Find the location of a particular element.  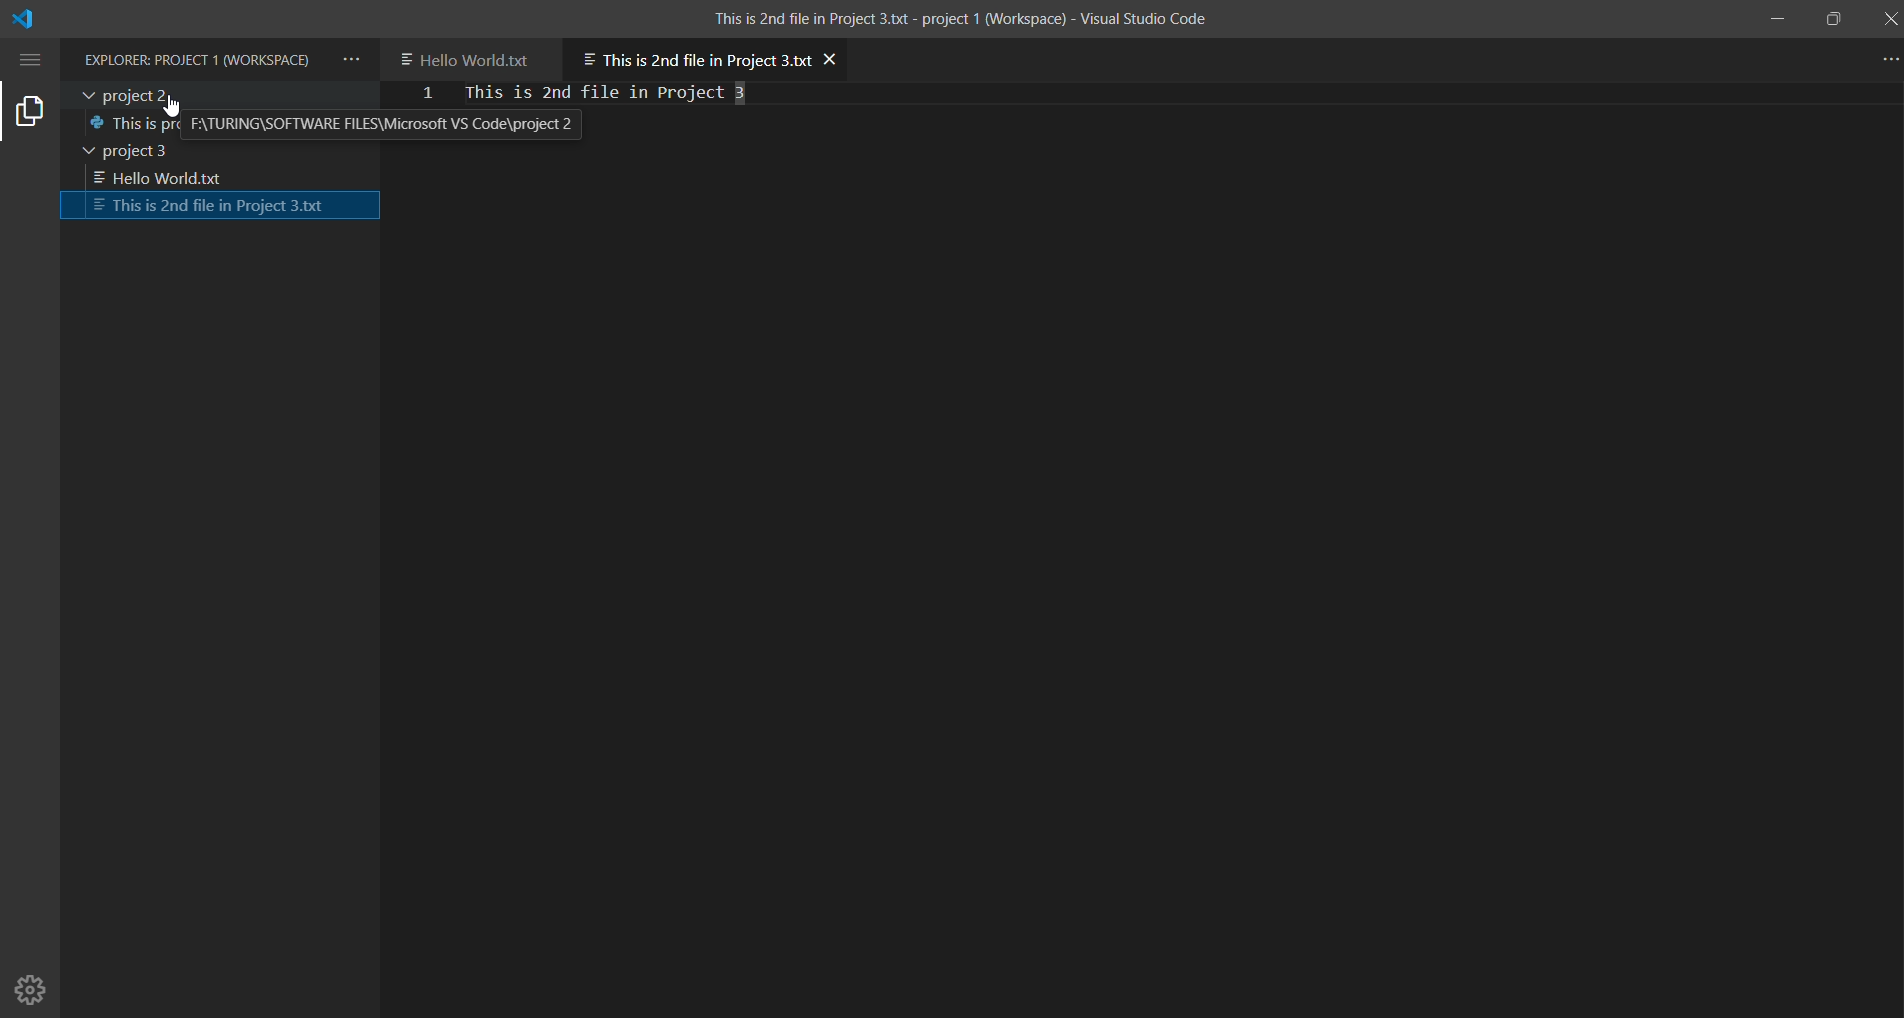

close is located at coordinates (1888, 18).